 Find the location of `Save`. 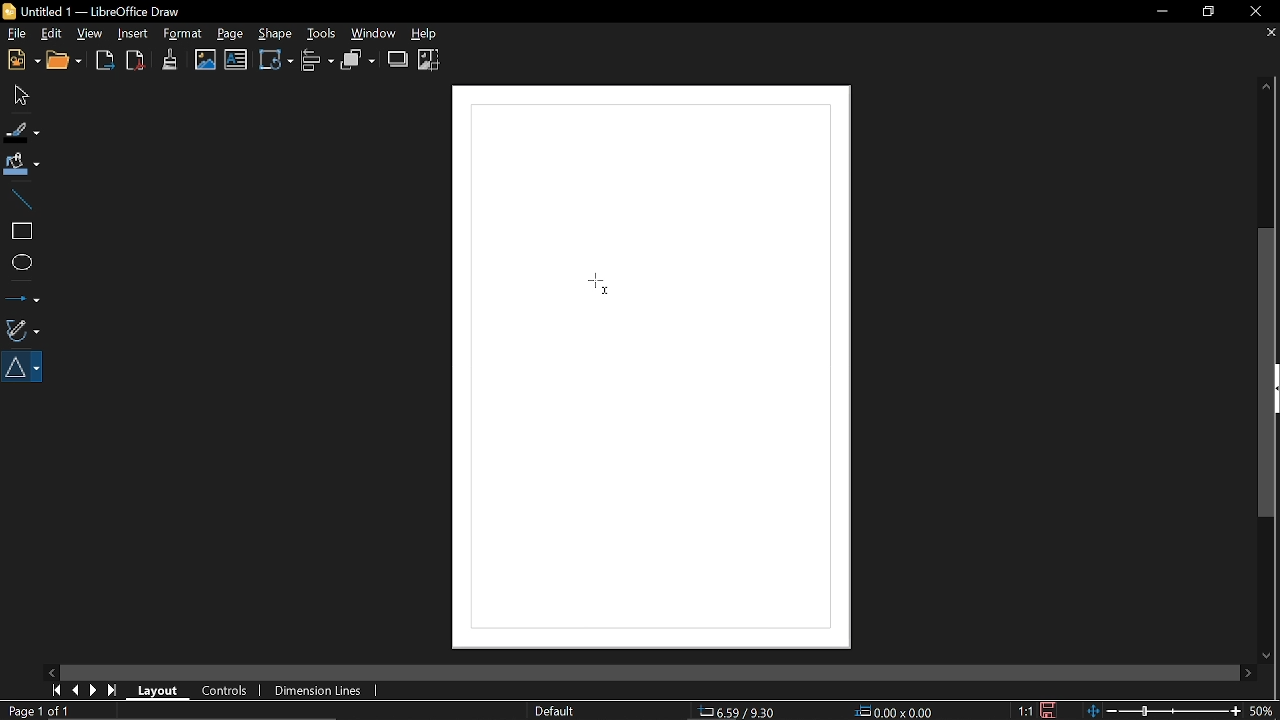

Save is located at coordinates (1048, 710).